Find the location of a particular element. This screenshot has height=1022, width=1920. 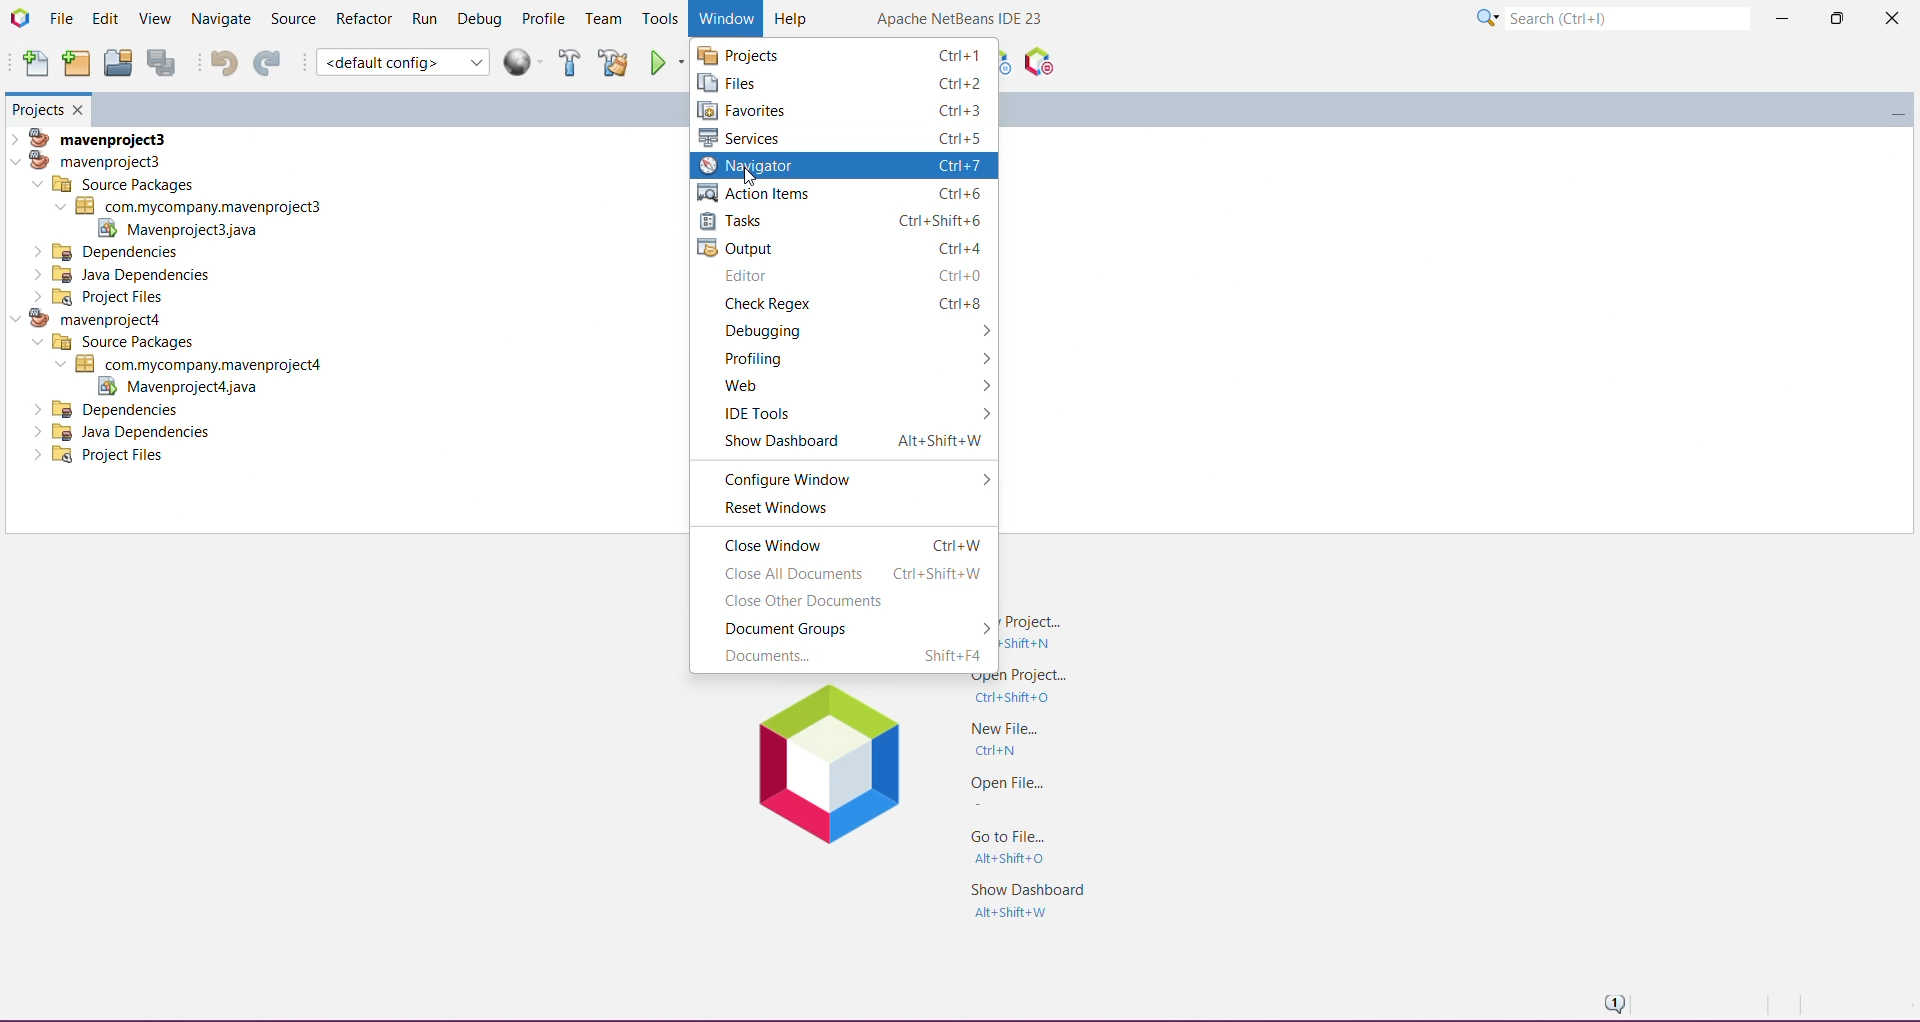

New Files... is located at coordinates (1002, 738).